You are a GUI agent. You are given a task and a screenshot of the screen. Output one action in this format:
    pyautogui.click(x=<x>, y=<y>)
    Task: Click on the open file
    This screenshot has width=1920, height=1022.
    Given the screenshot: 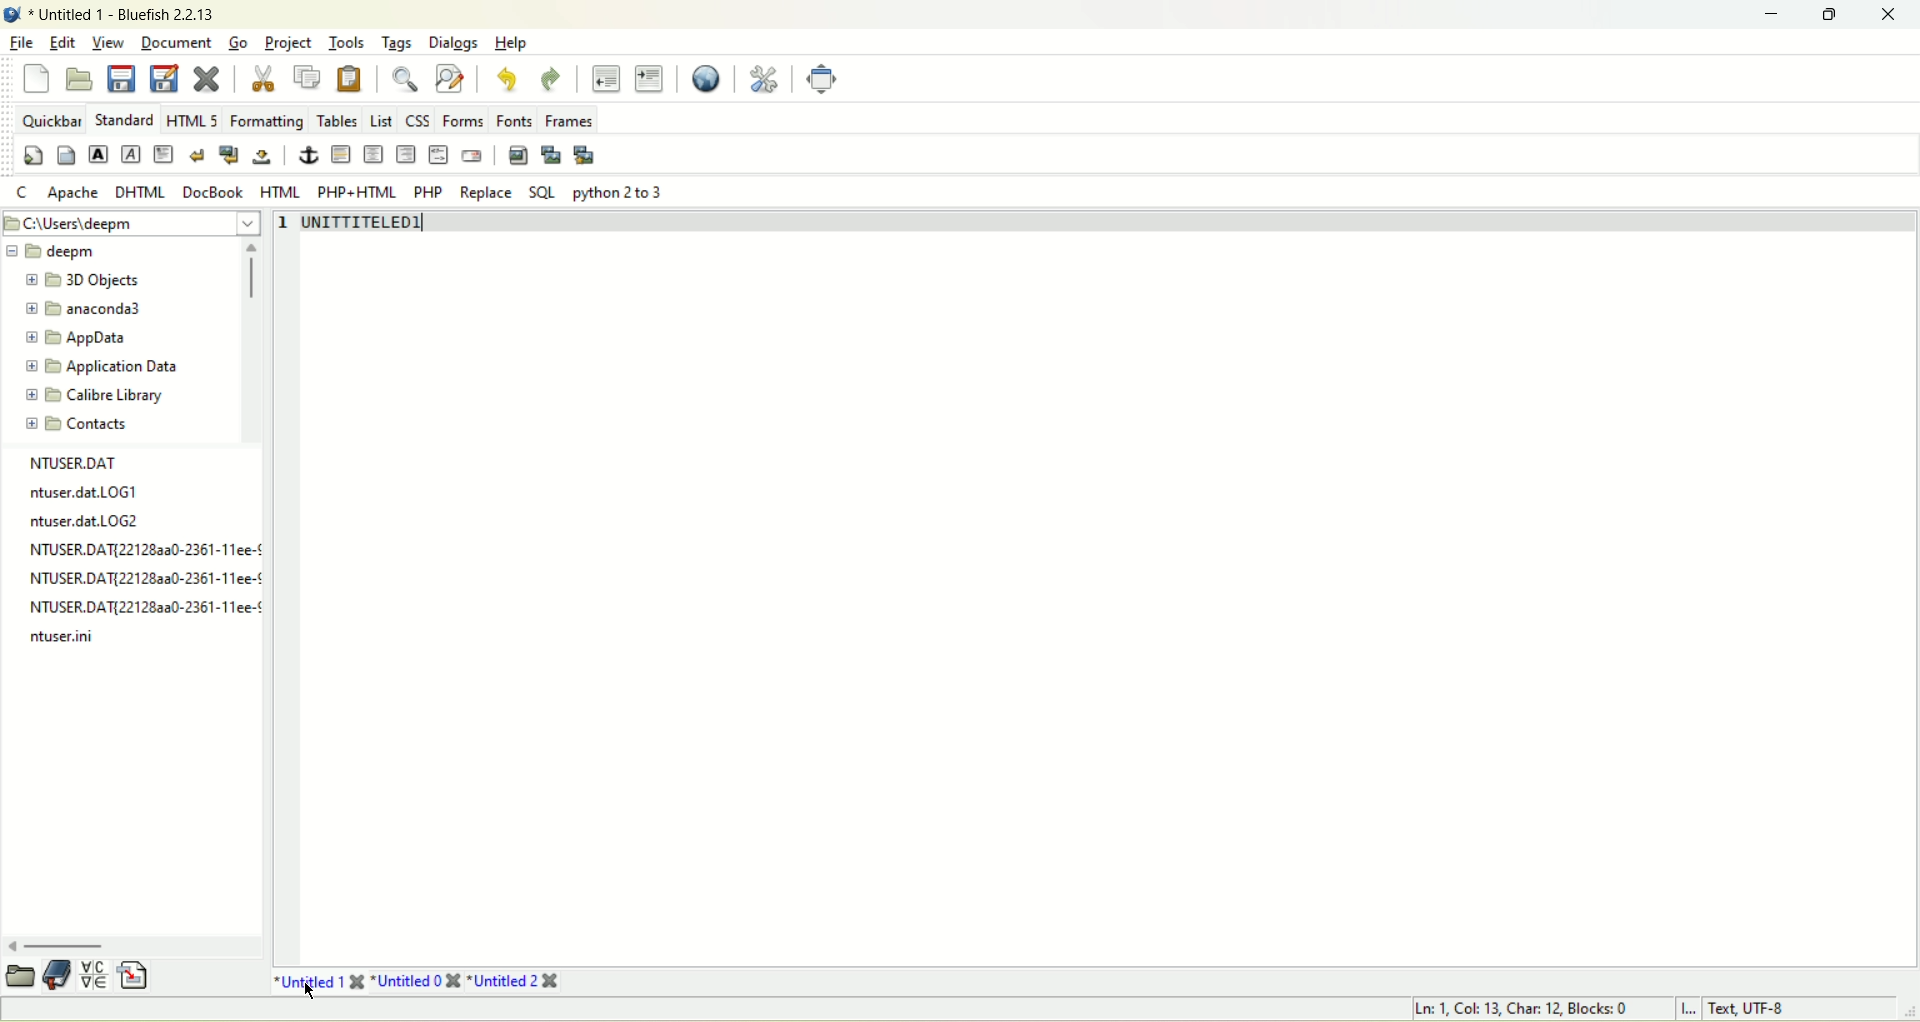 What is the action you would take?
    pyautogui.click(x=78, y=78)
    